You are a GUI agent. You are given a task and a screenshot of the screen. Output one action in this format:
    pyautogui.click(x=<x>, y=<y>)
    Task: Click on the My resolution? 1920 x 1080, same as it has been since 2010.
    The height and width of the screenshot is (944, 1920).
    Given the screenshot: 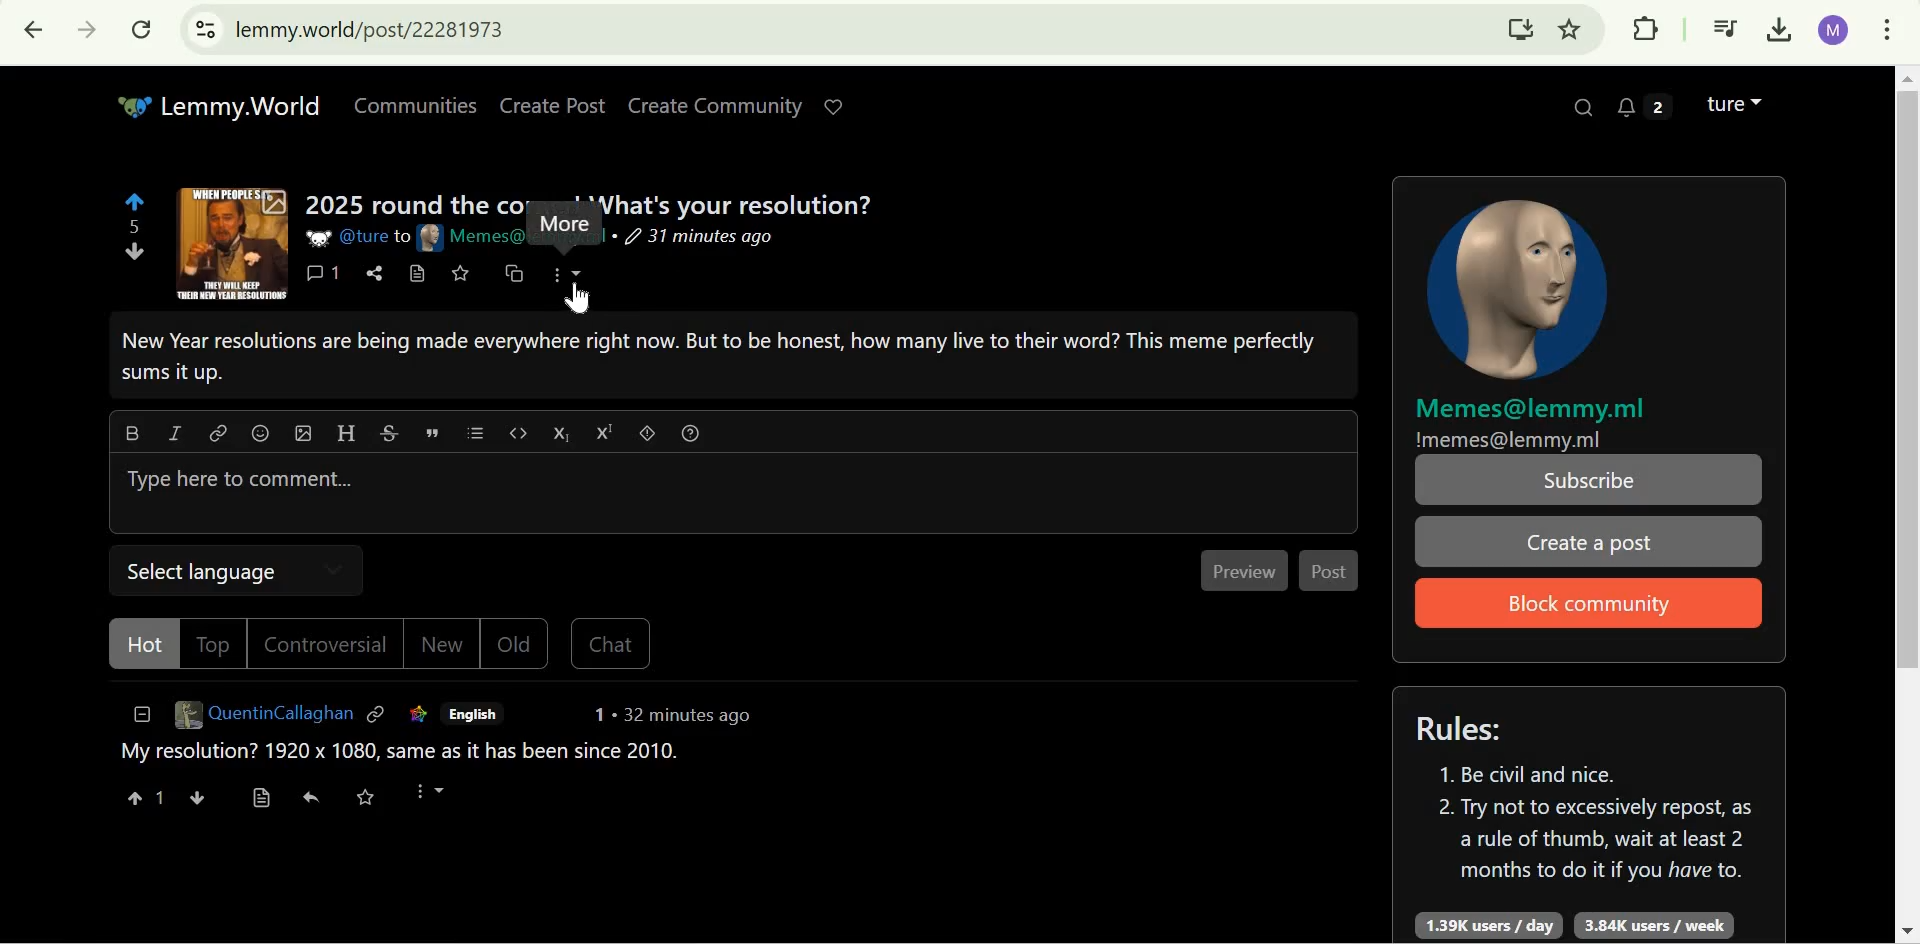 What is the action you would take?
    pyautogui.click(x=390, y=753)
    